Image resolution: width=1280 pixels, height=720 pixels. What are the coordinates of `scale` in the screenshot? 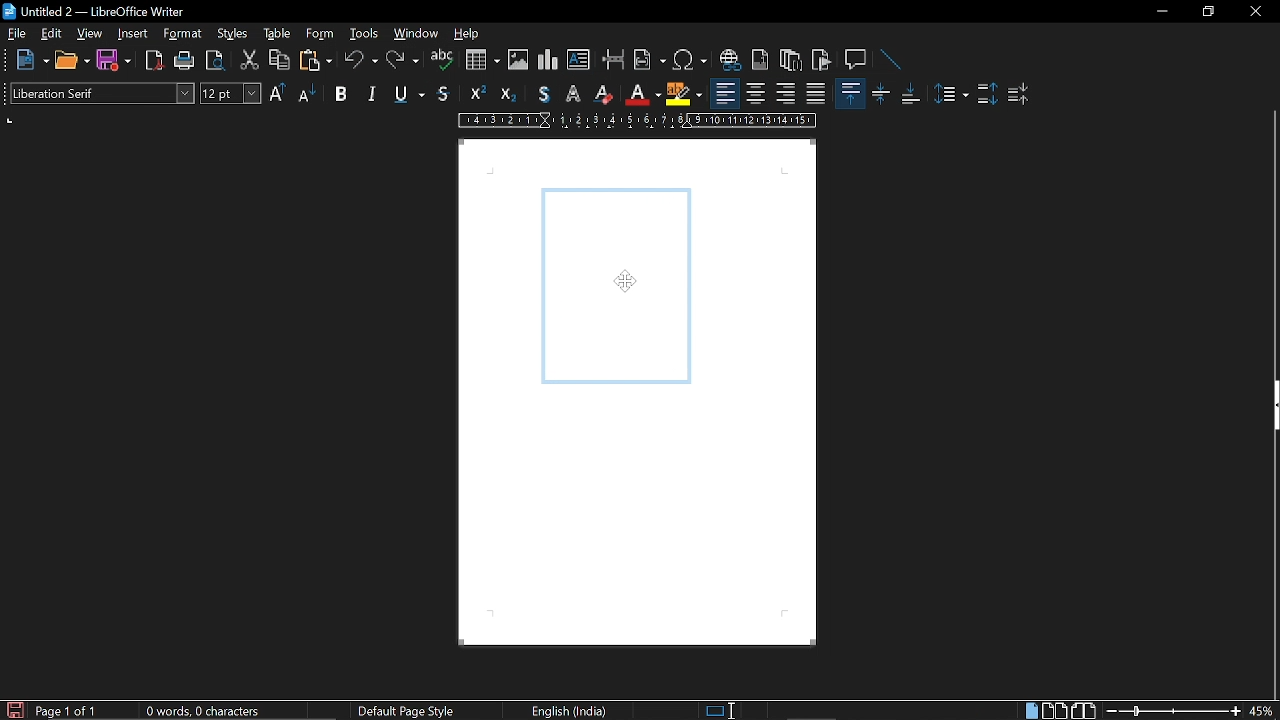 It's located at (637, 121).